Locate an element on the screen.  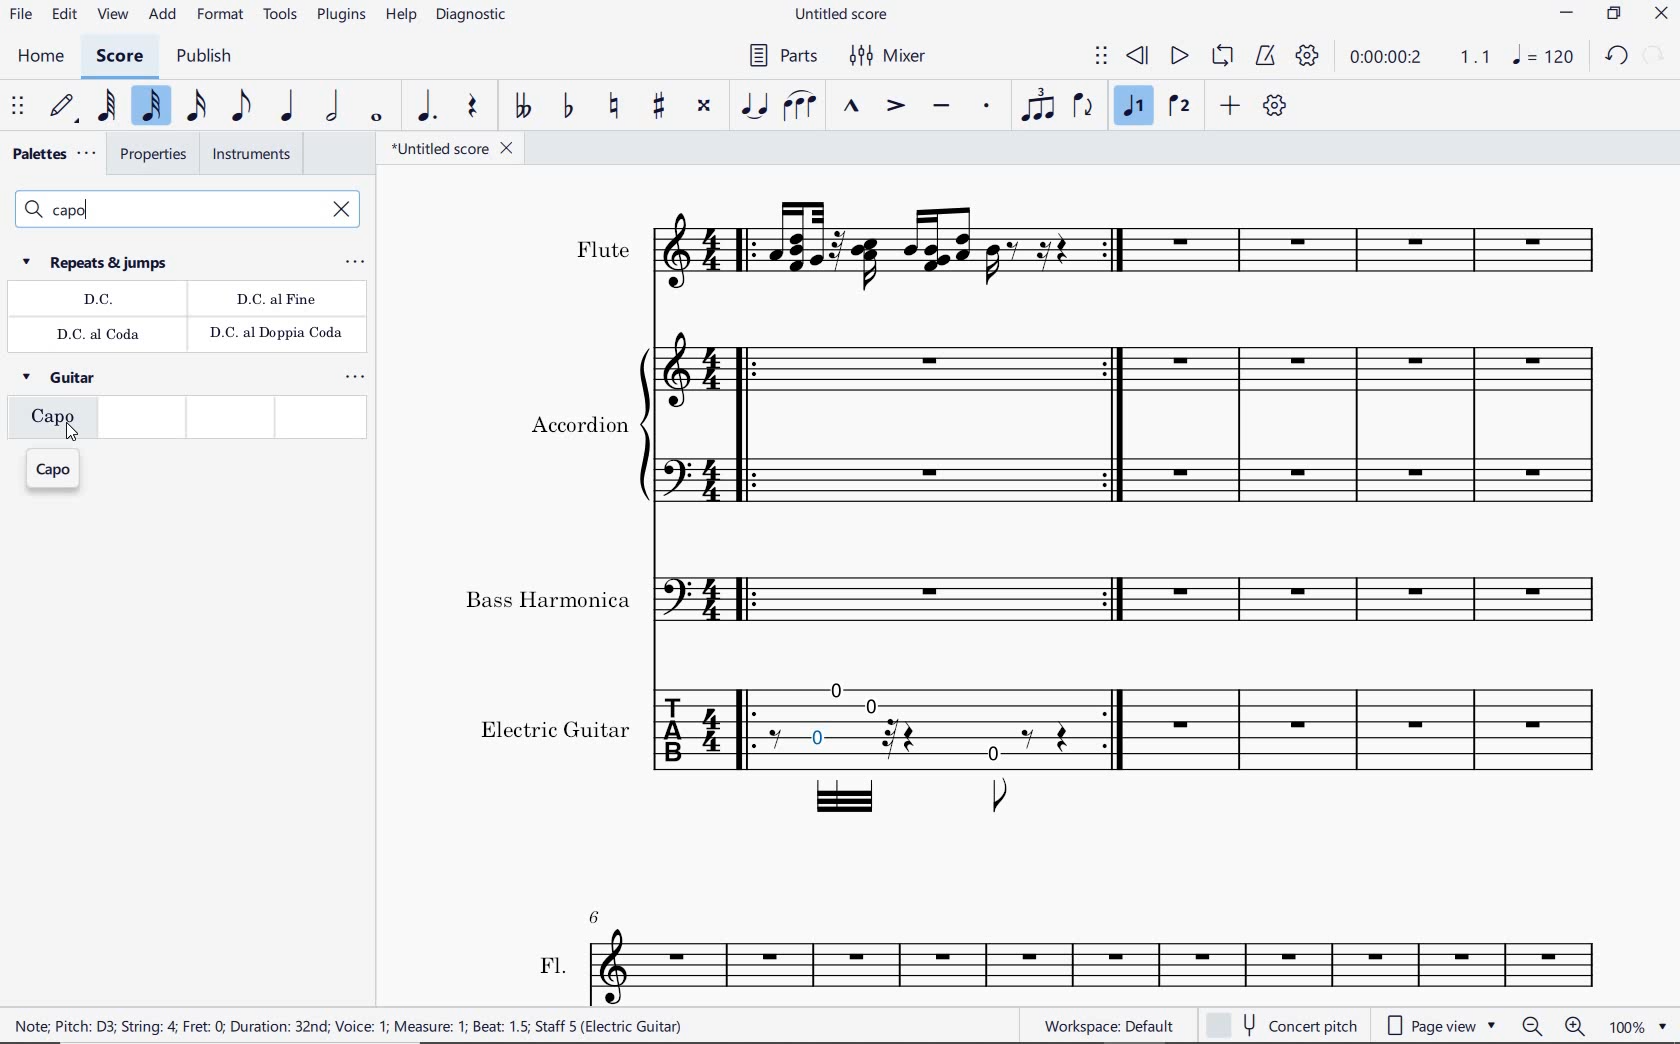
Playback speed is located at coordinates (1477, 59).